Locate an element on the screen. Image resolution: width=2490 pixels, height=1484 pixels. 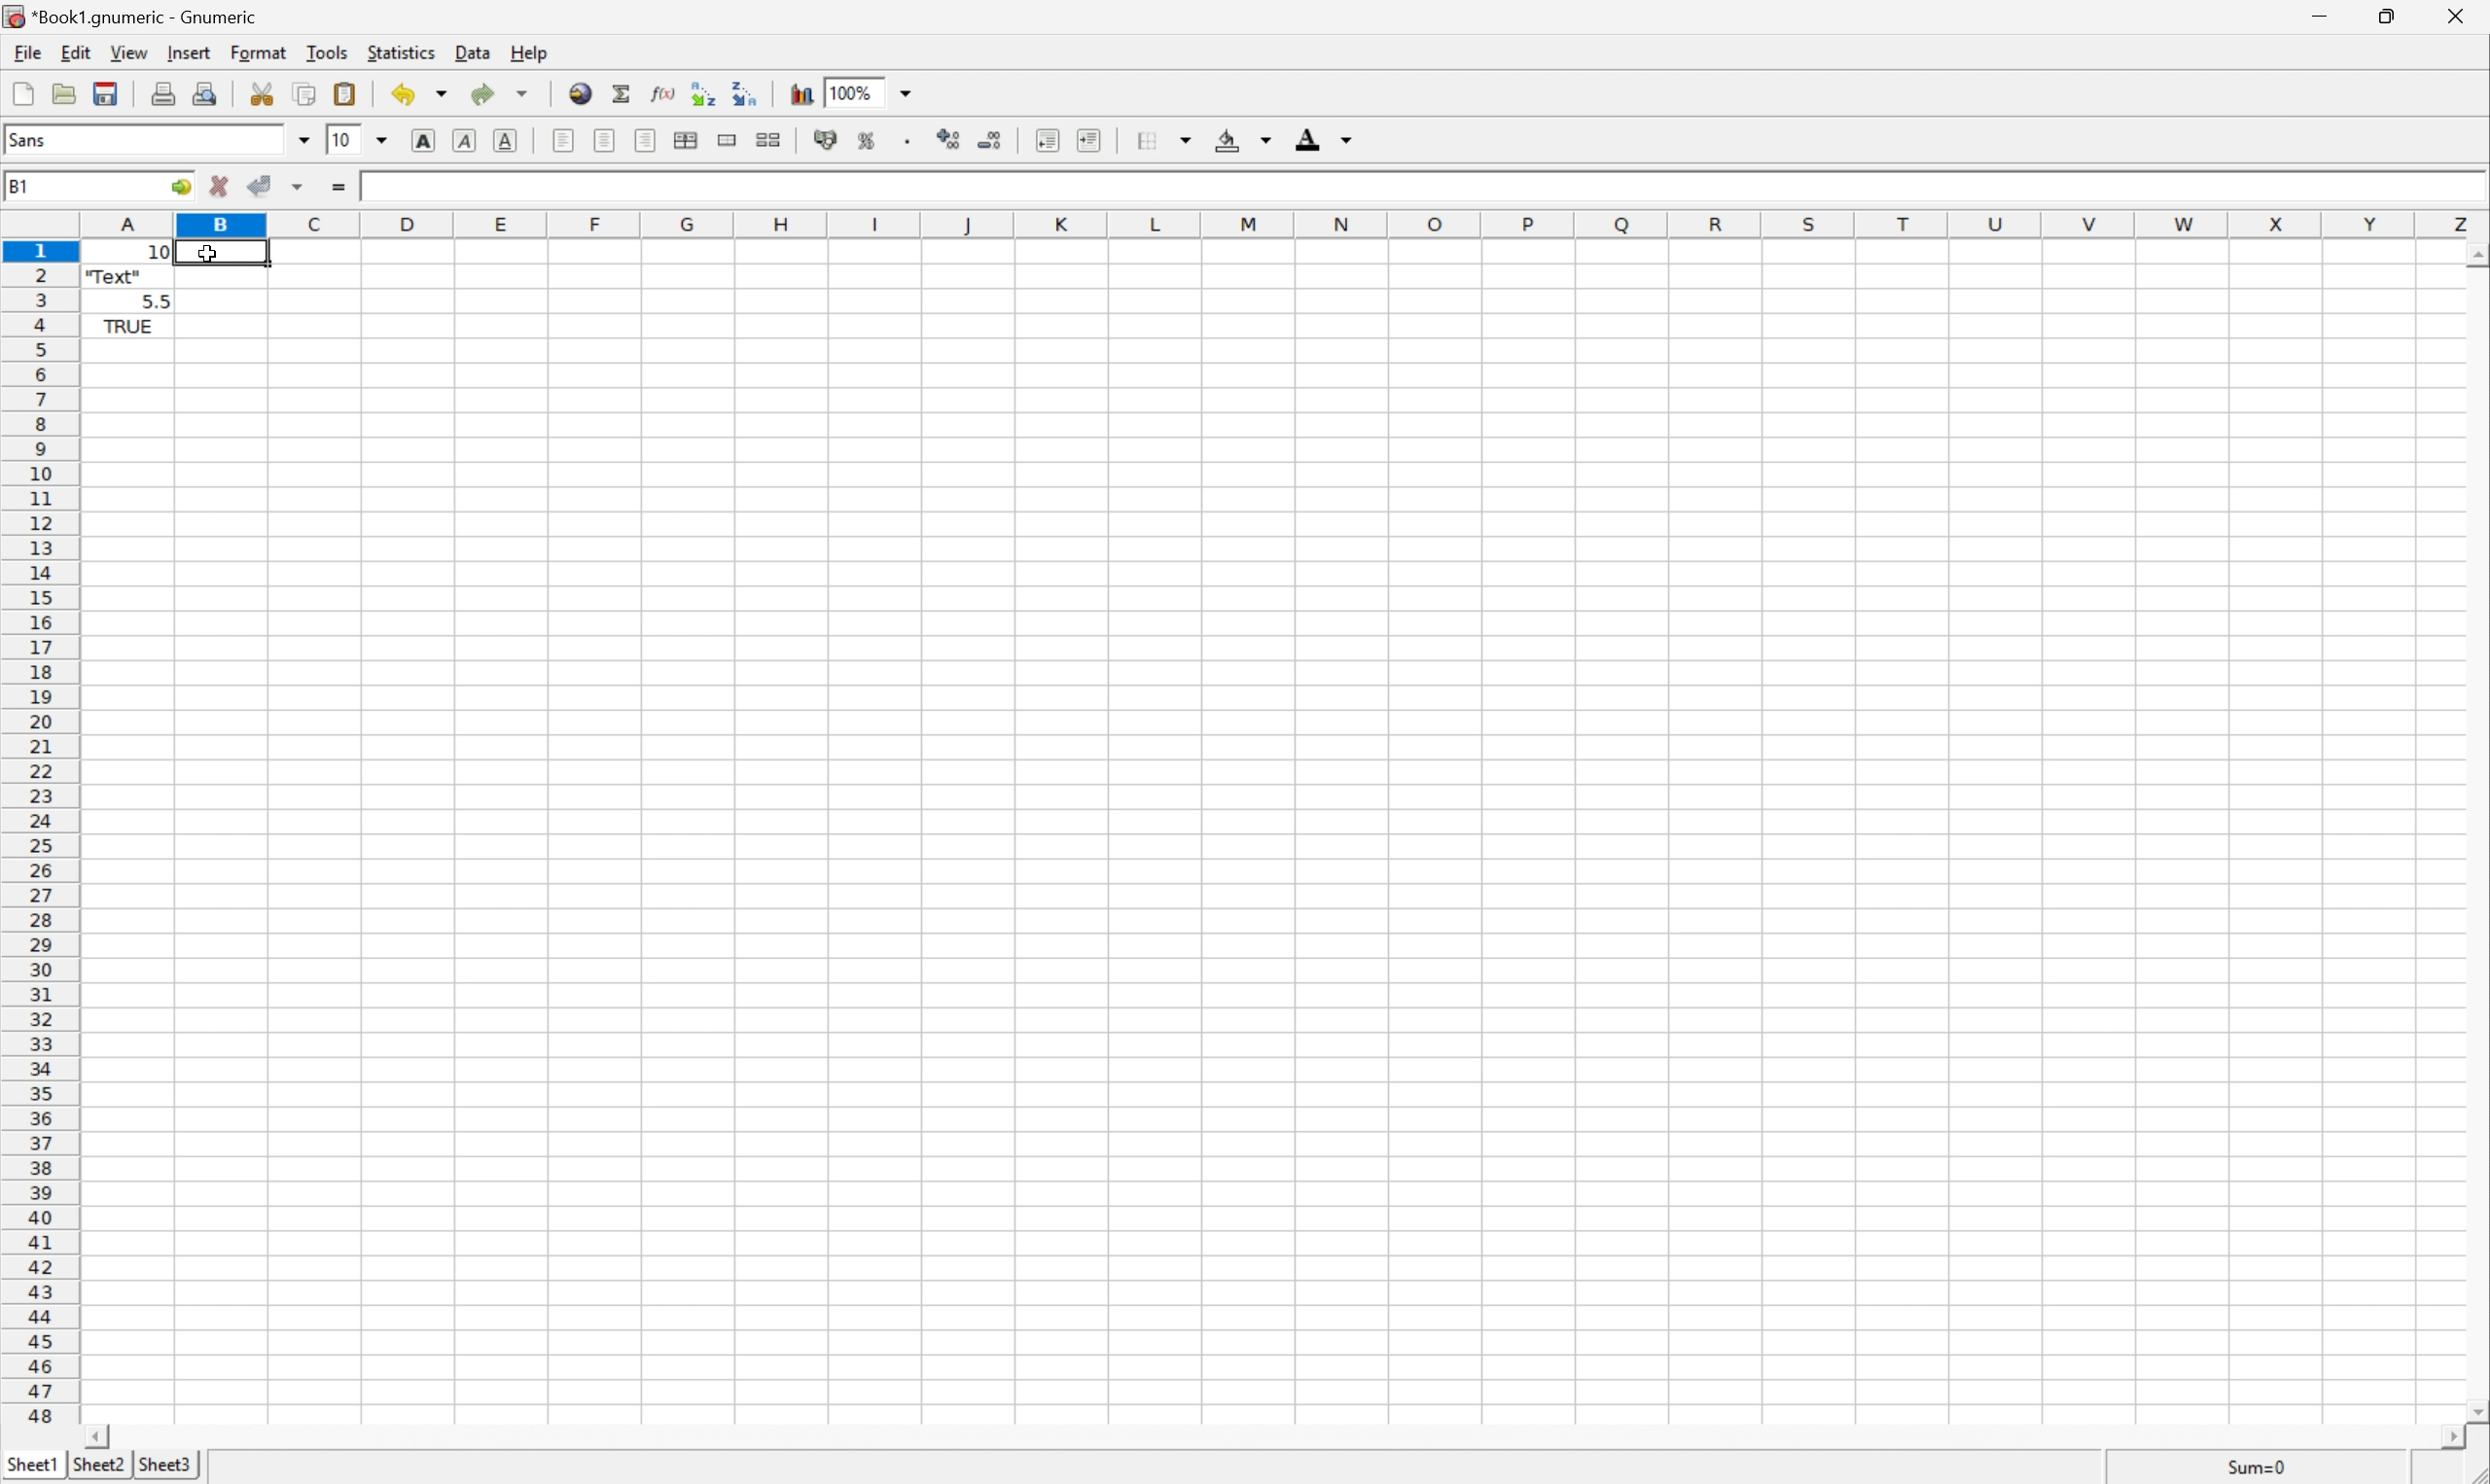
Sort the selected region in descending order based on the first column selected is located at coordinates (704, 93).